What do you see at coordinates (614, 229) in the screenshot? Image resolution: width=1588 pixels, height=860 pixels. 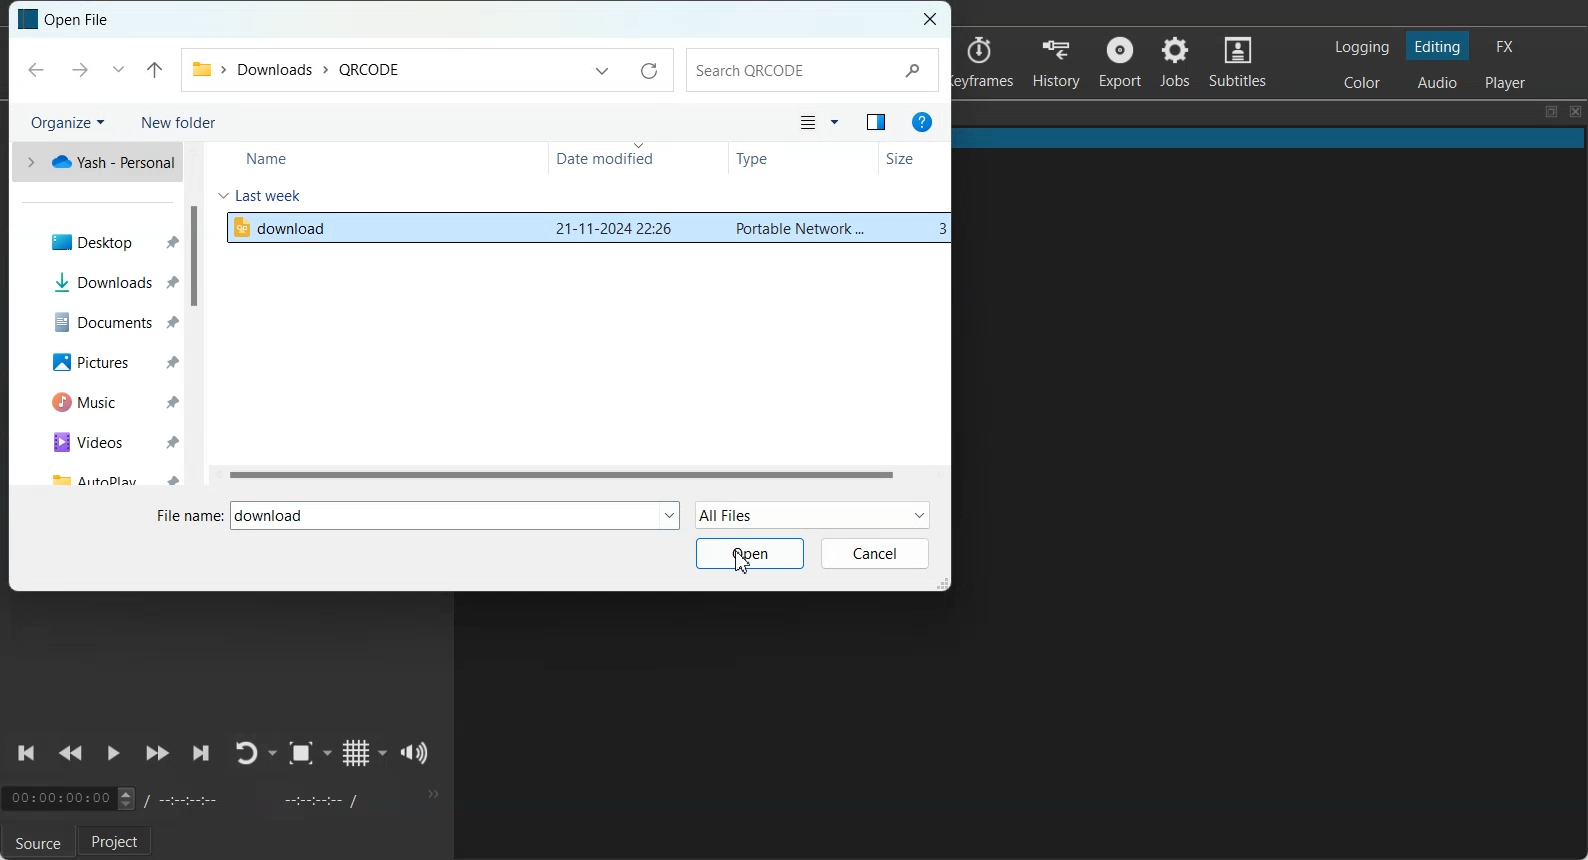 I see `date modified` at bounding box center [614, 229].